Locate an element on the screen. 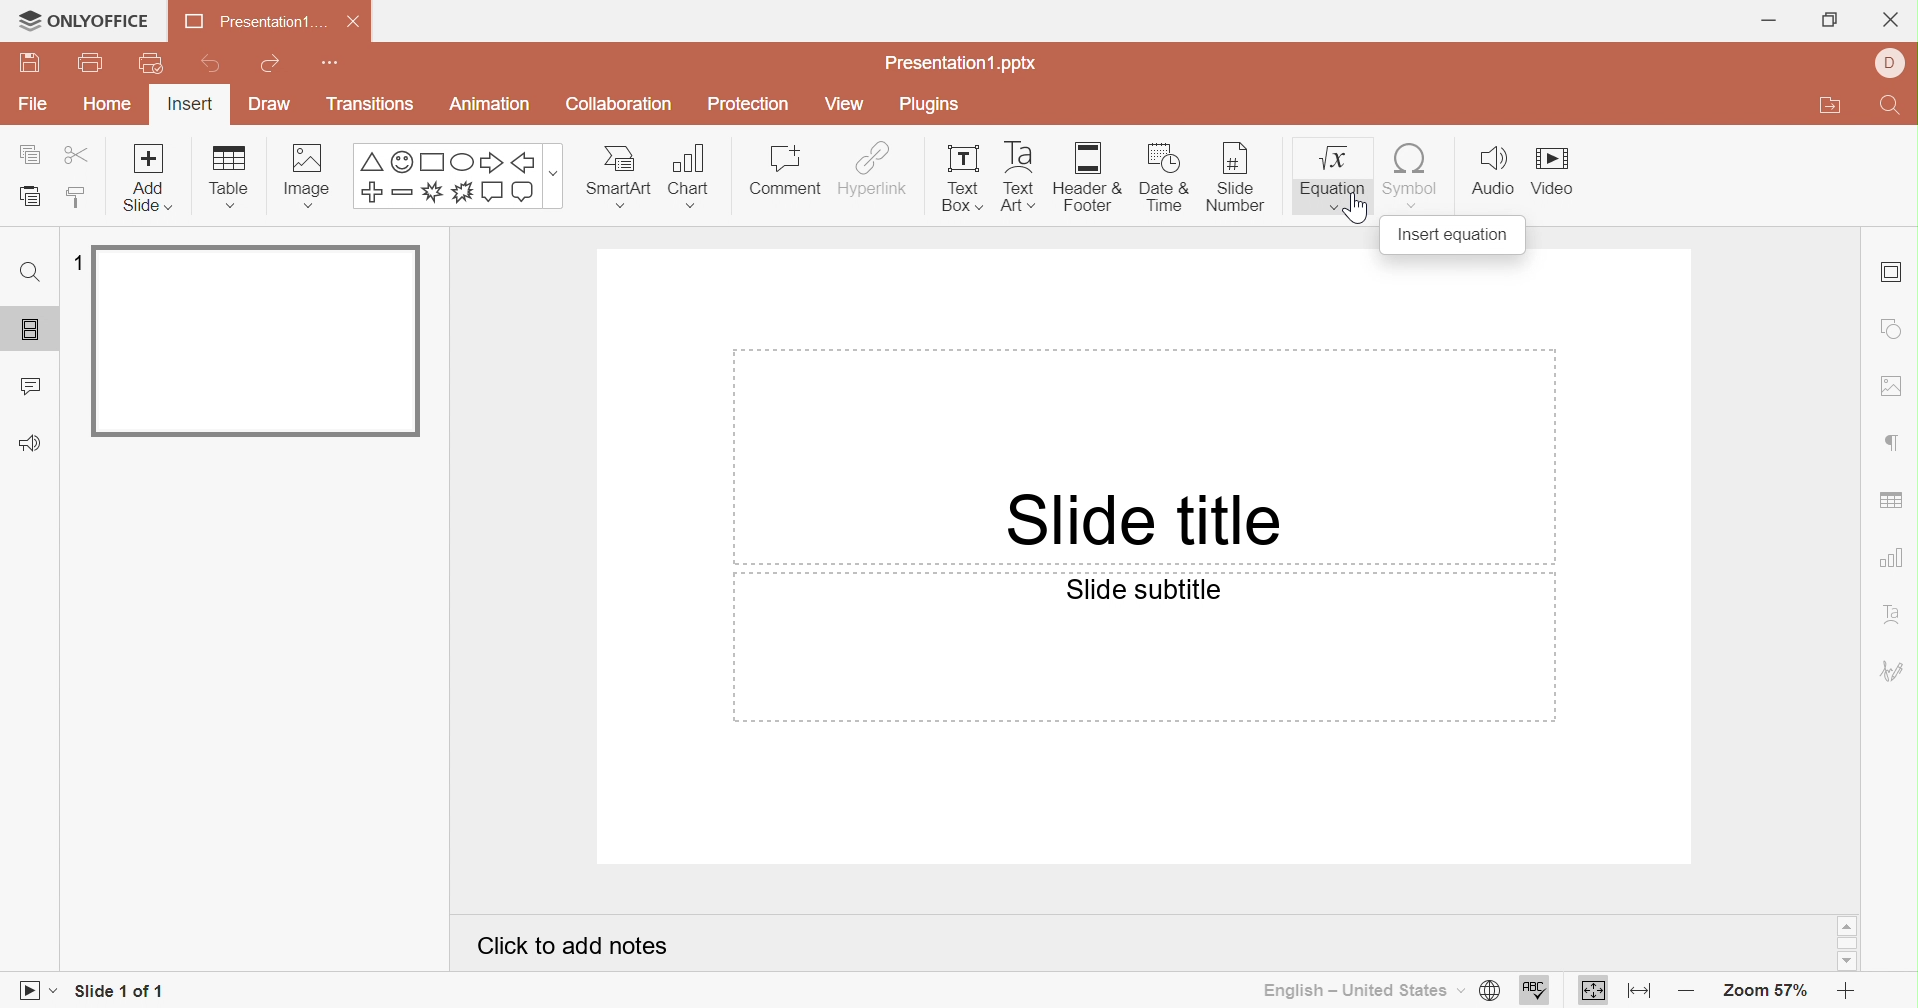  Home is located at coordinates (105, 106).